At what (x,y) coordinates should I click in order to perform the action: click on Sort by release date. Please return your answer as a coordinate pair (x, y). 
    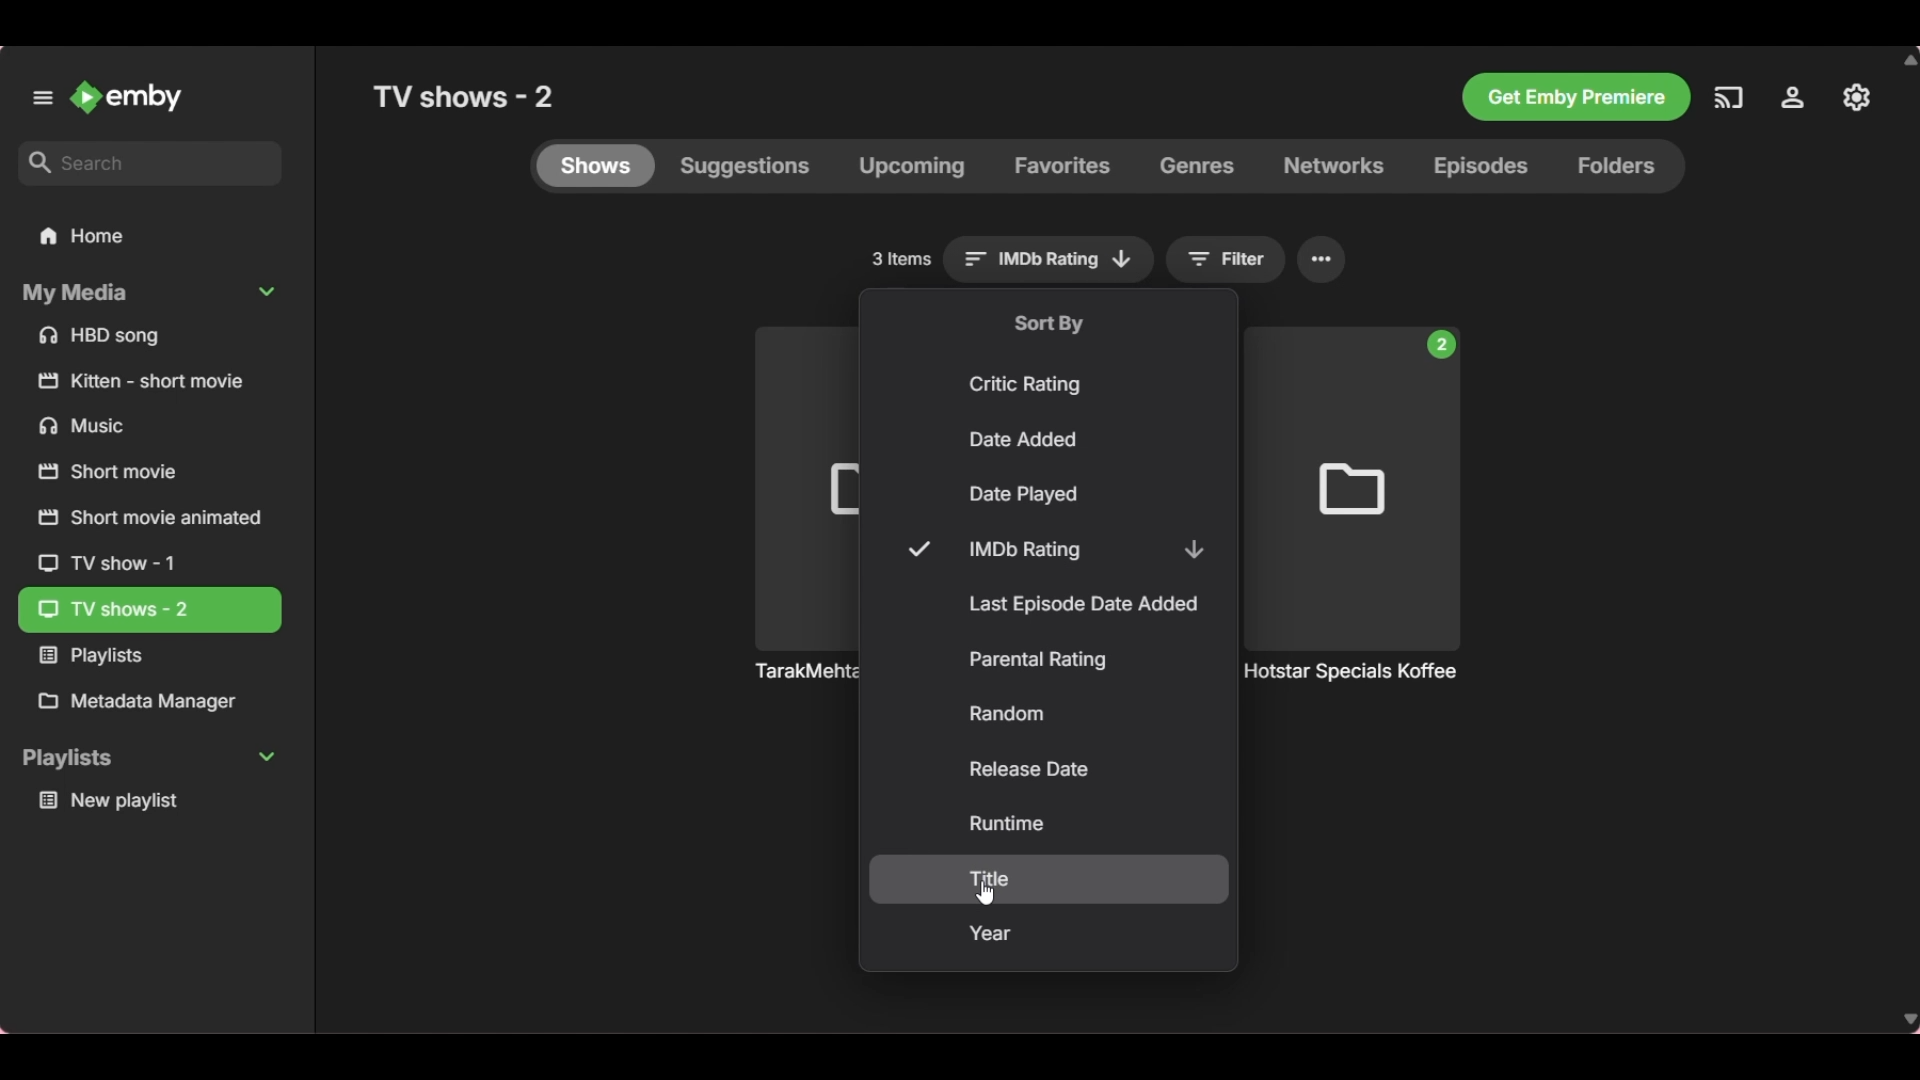
    Looking at the image, I should click on (1048, 769).